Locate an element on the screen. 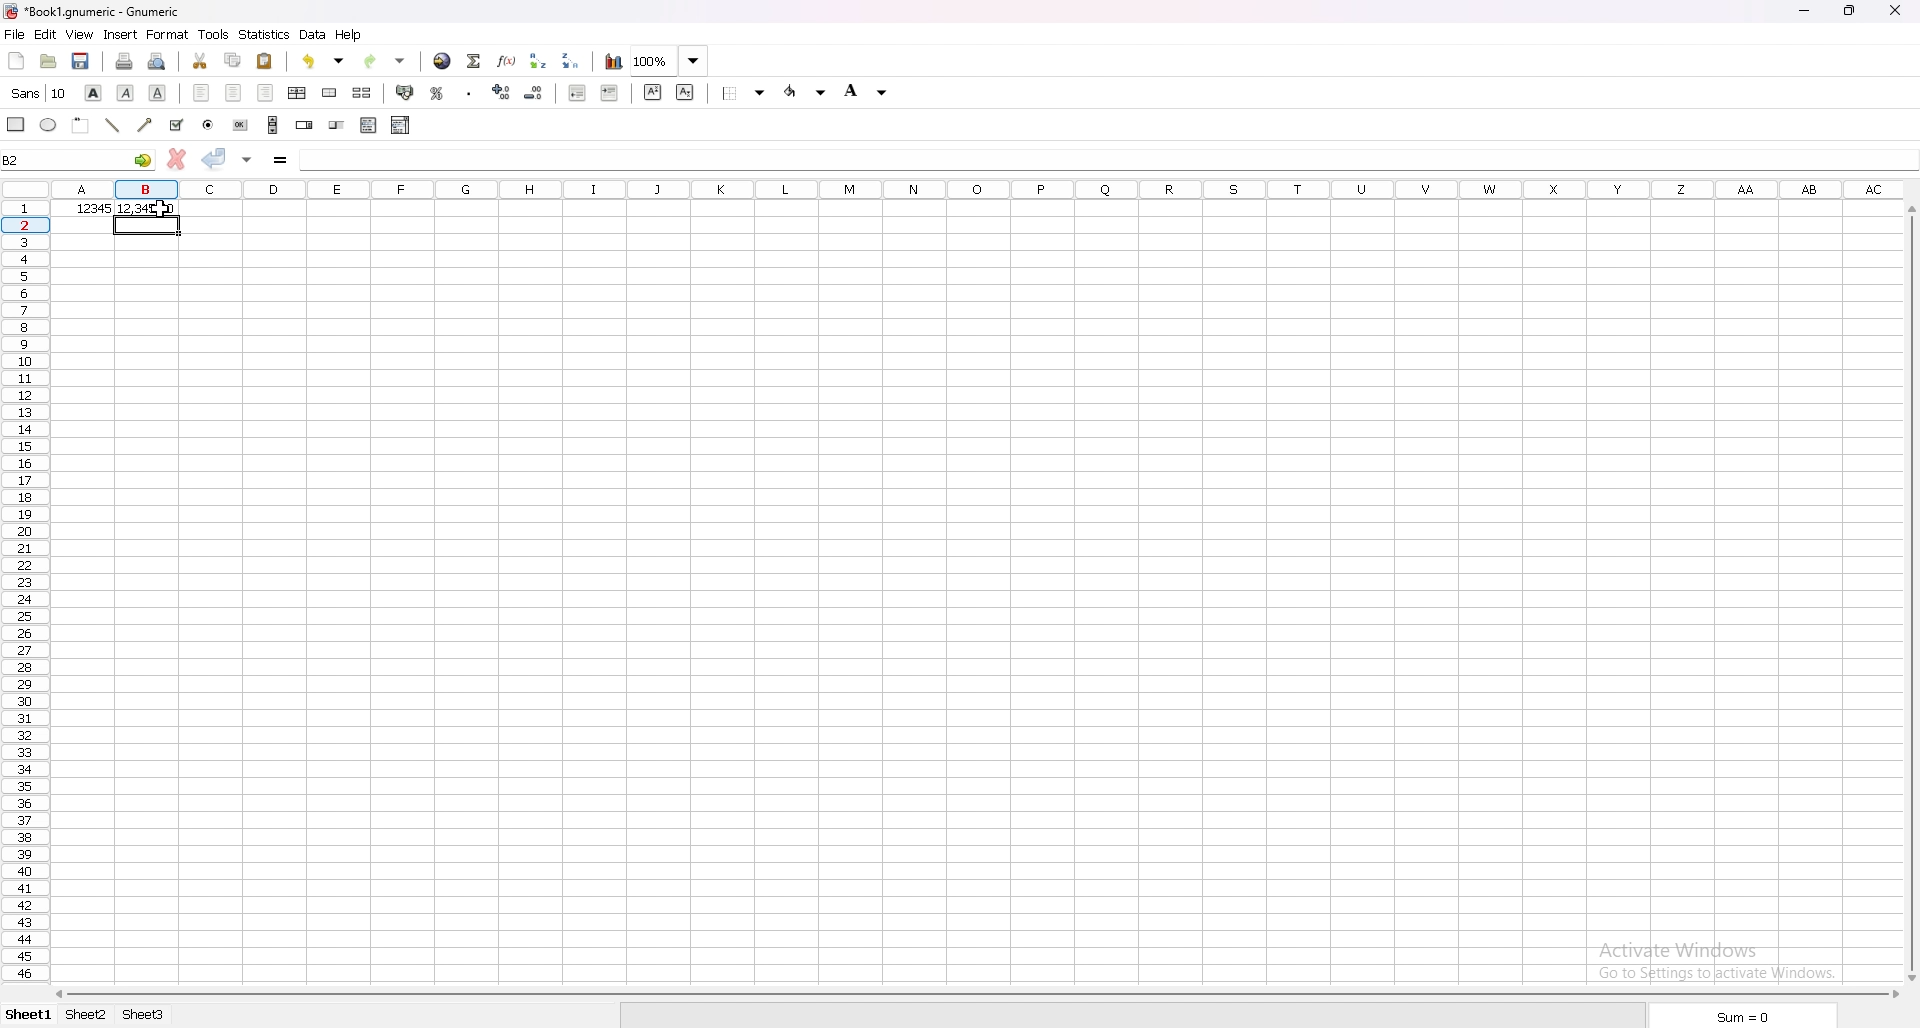  border is located at coordinates (744, 93).